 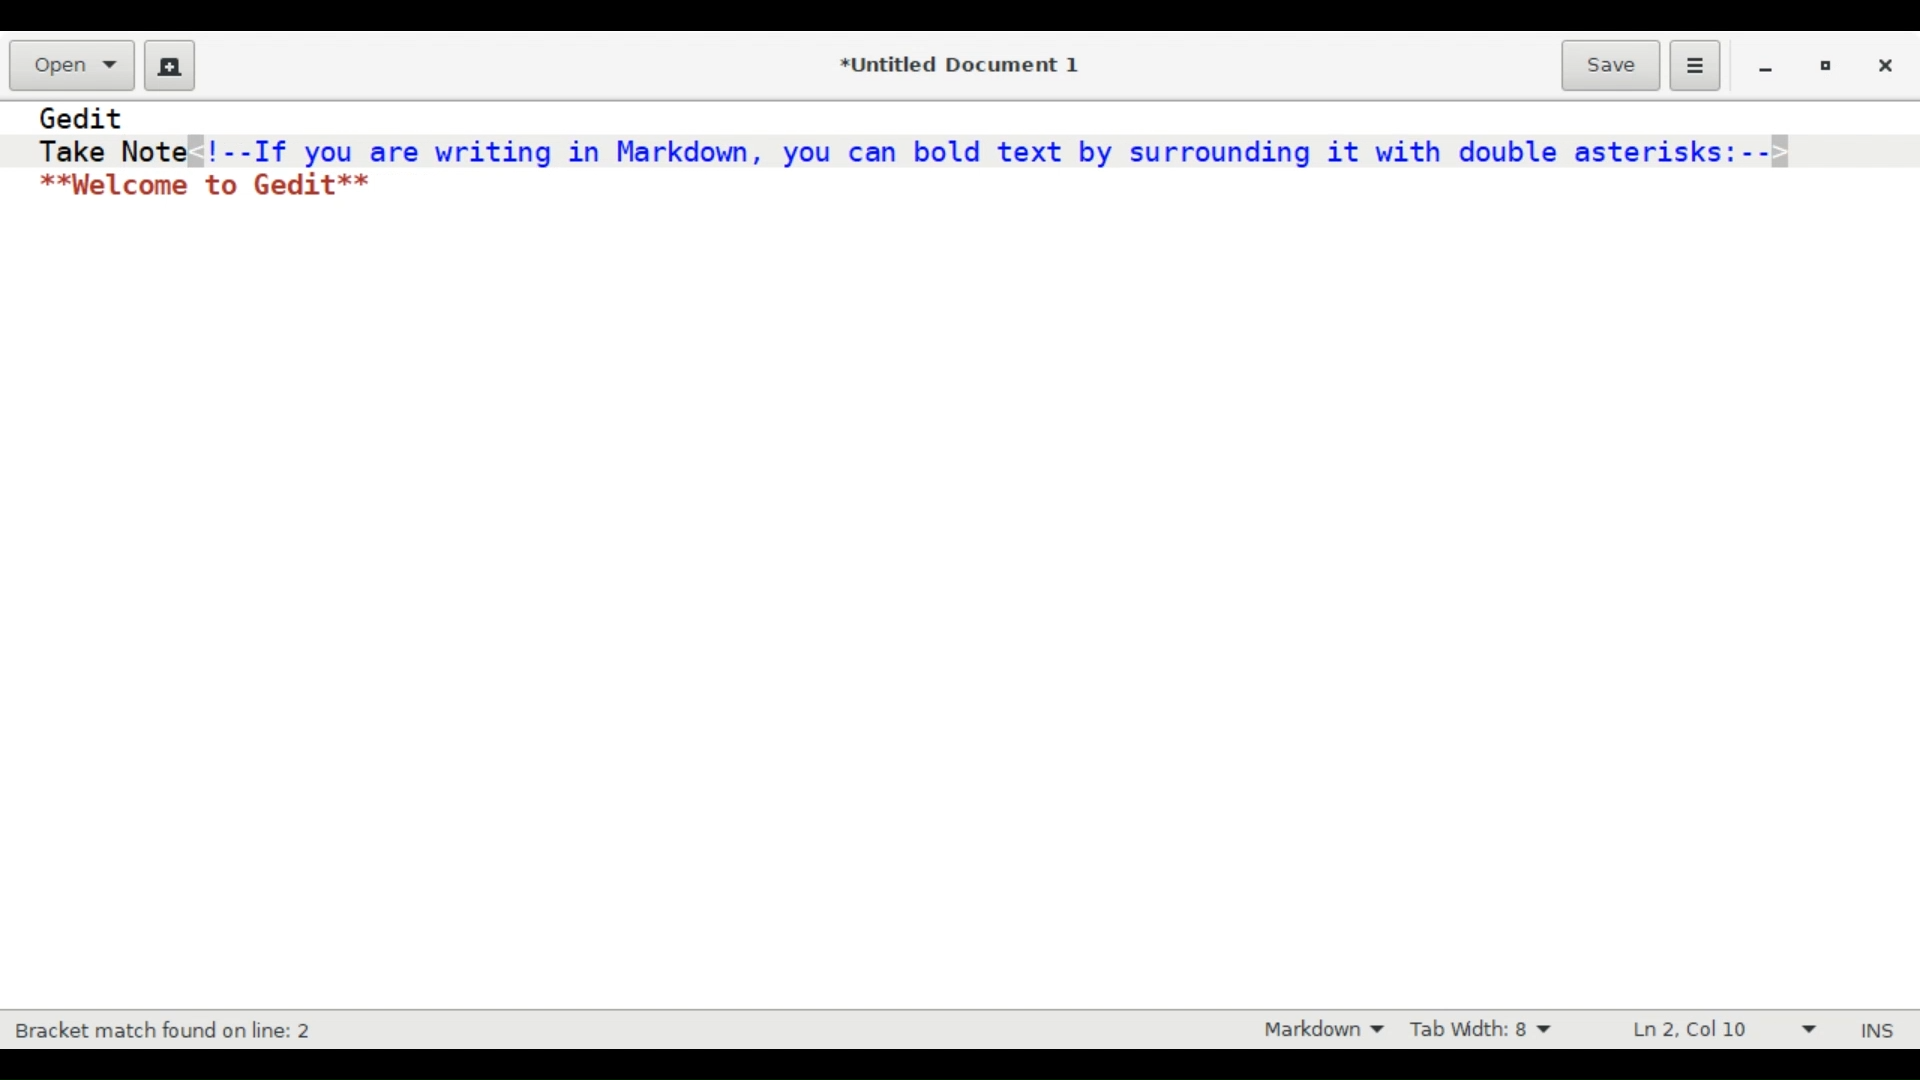 What do you see at coordinates (958, 66) in the screenshot?
I see `*Untitled Document 1` at bounding box center [958, 66].